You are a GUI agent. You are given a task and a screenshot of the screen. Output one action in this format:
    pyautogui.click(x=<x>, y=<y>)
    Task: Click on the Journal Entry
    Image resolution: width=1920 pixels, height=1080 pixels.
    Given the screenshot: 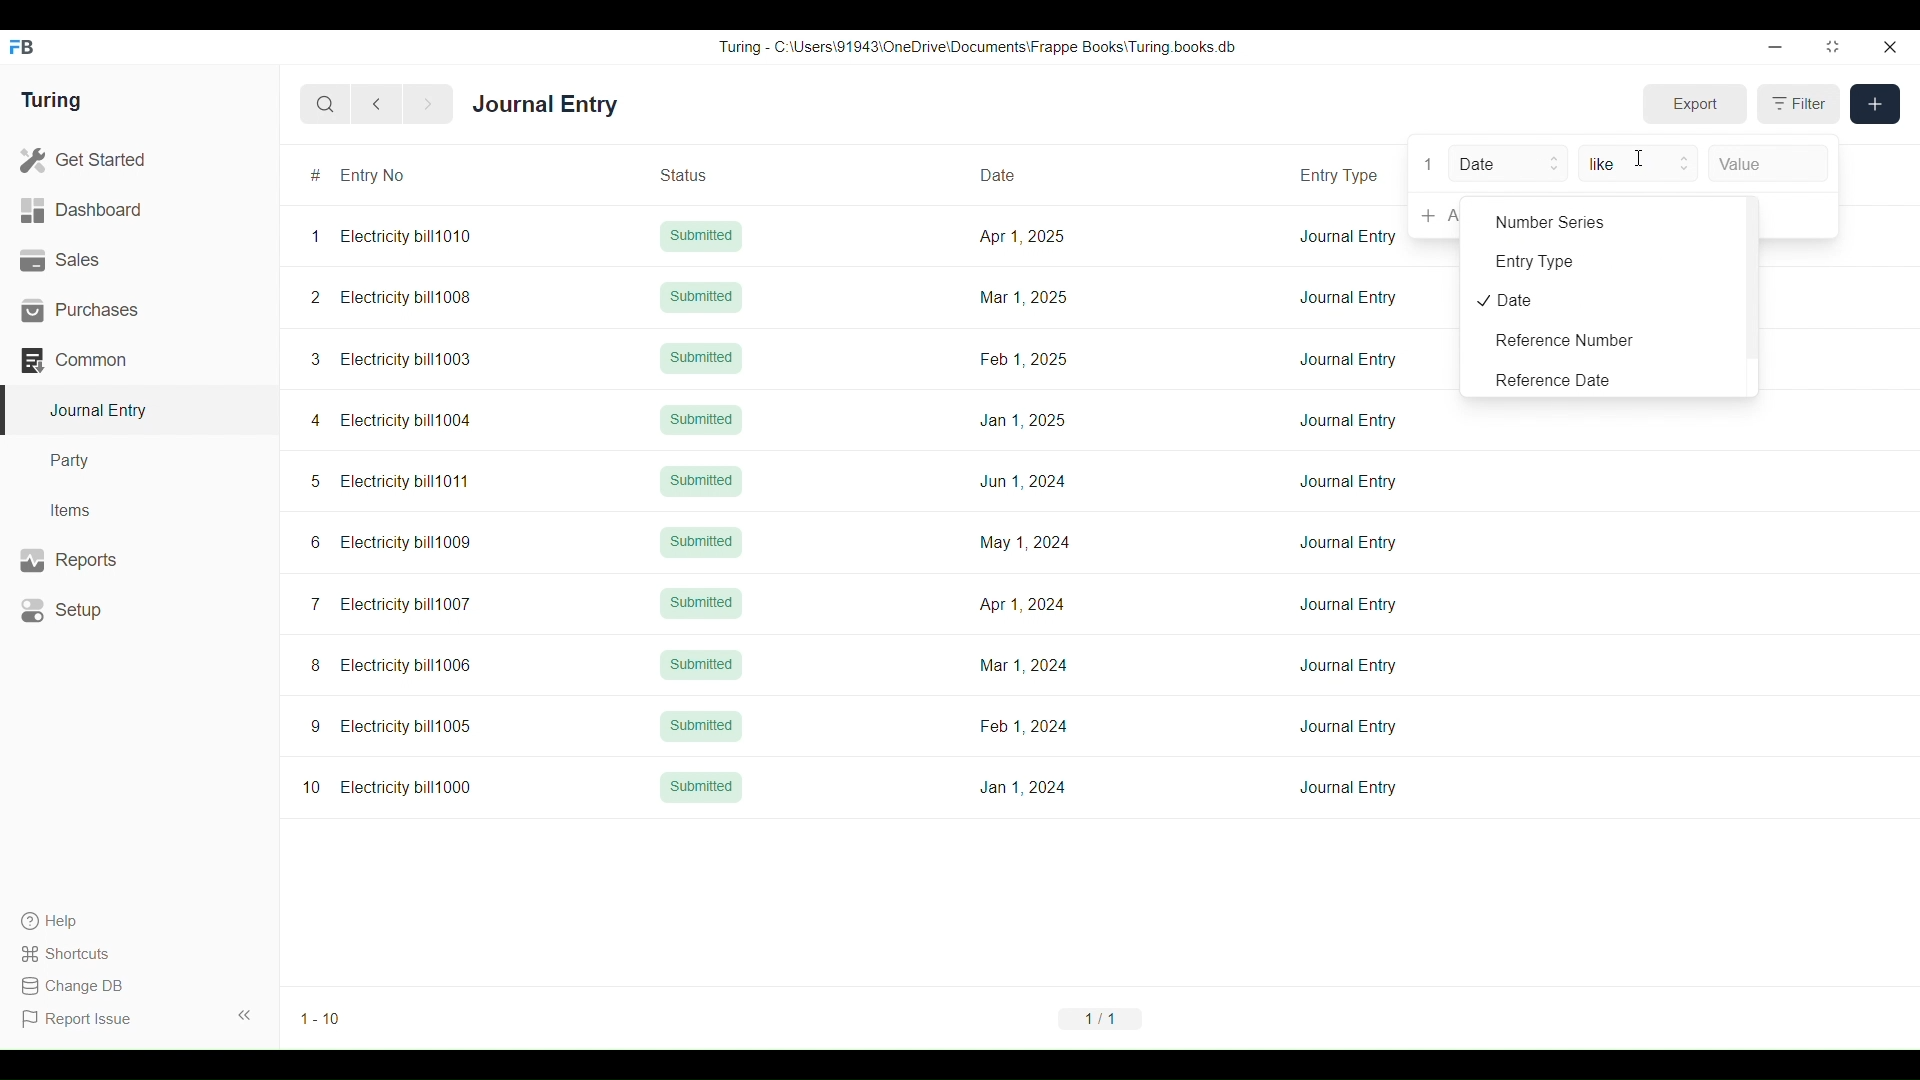 What is the action you would take?
    pyautogui.click(x=1348, y=236)
    